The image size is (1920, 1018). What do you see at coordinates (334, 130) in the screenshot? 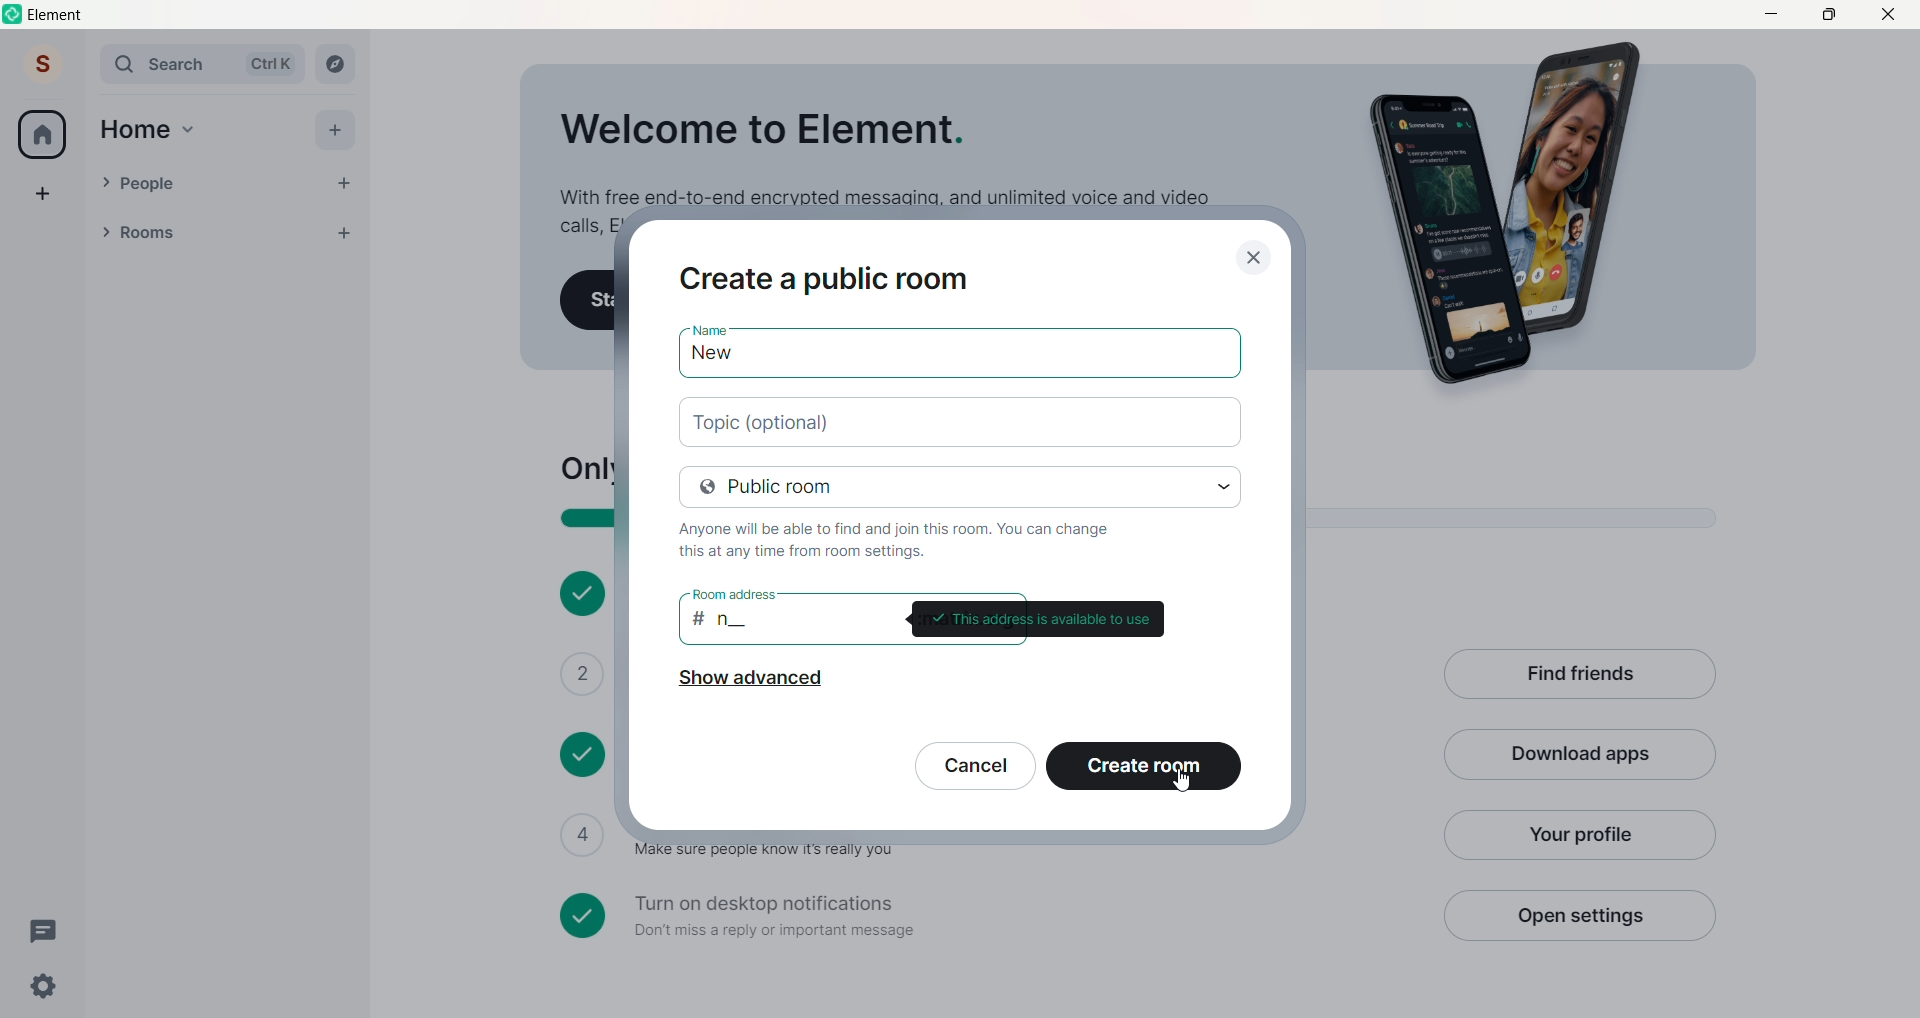
I see `Add` at bounding box center [334, 130].